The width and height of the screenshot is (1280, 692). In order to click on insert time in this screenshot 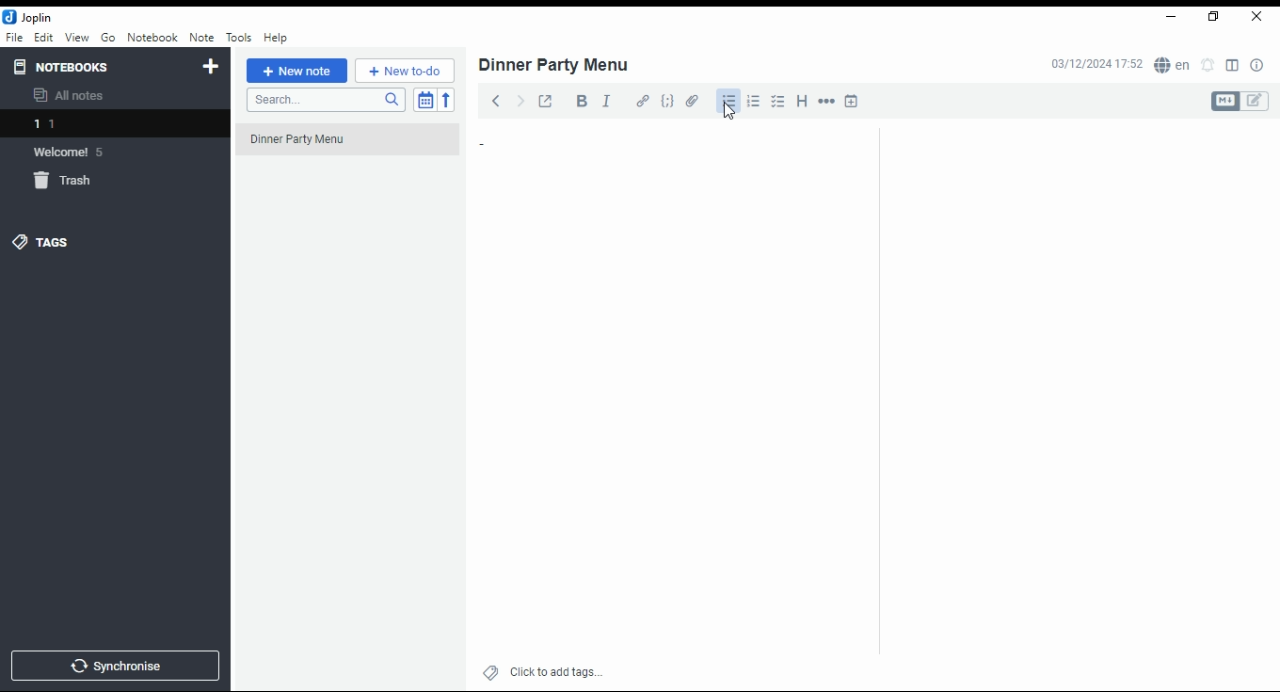, I will do `click(851, 100)`.